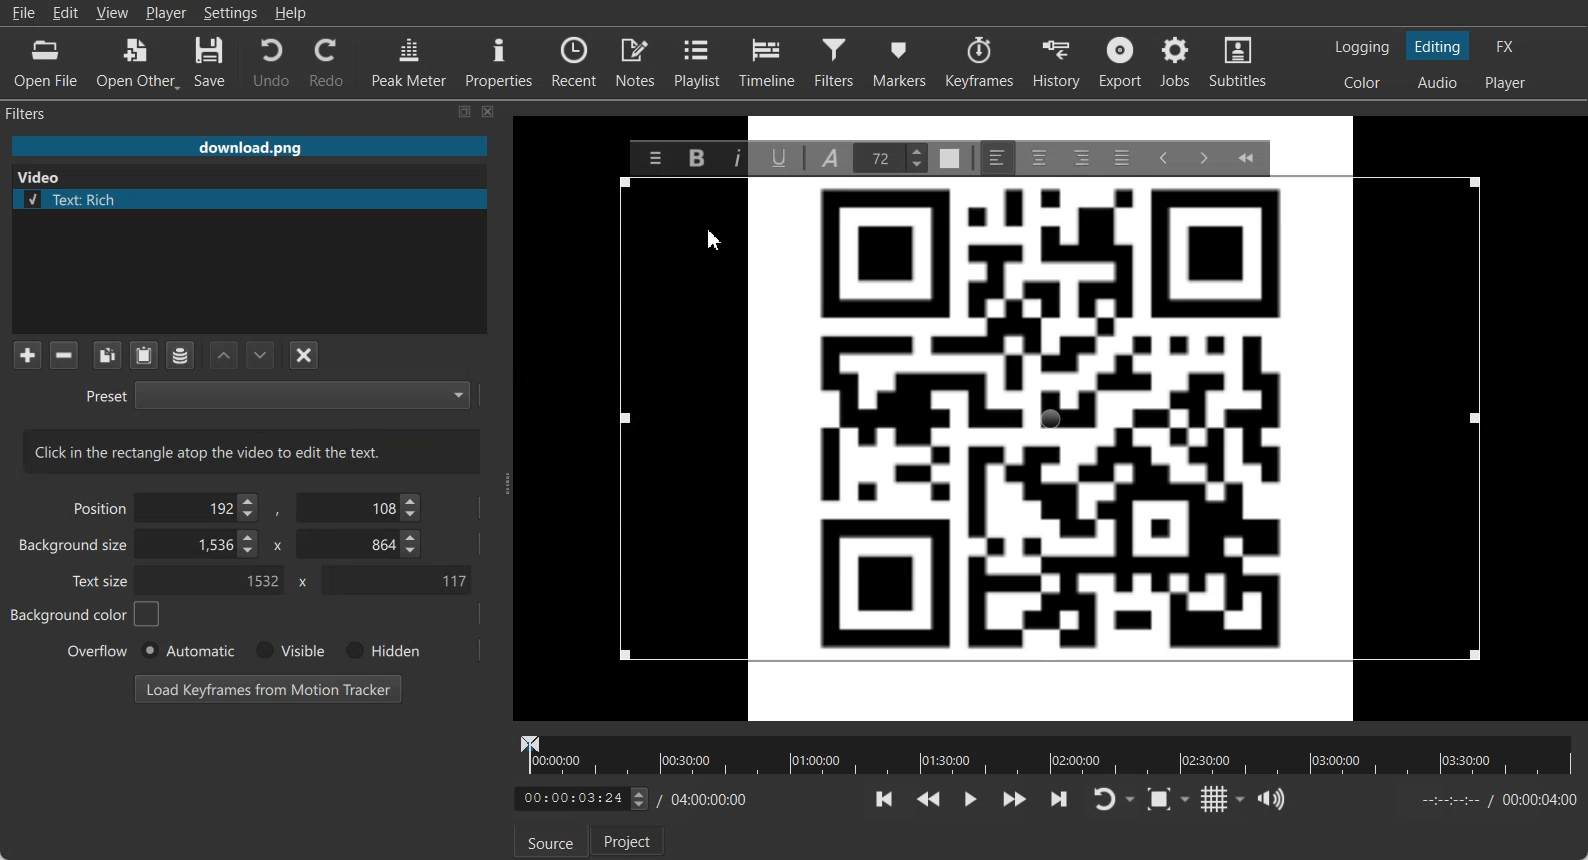 This screenshot has width=1588, height=860. Describe the element at coordinates (1046, 753) in the screenshot. I see `Video timeline` at that location.